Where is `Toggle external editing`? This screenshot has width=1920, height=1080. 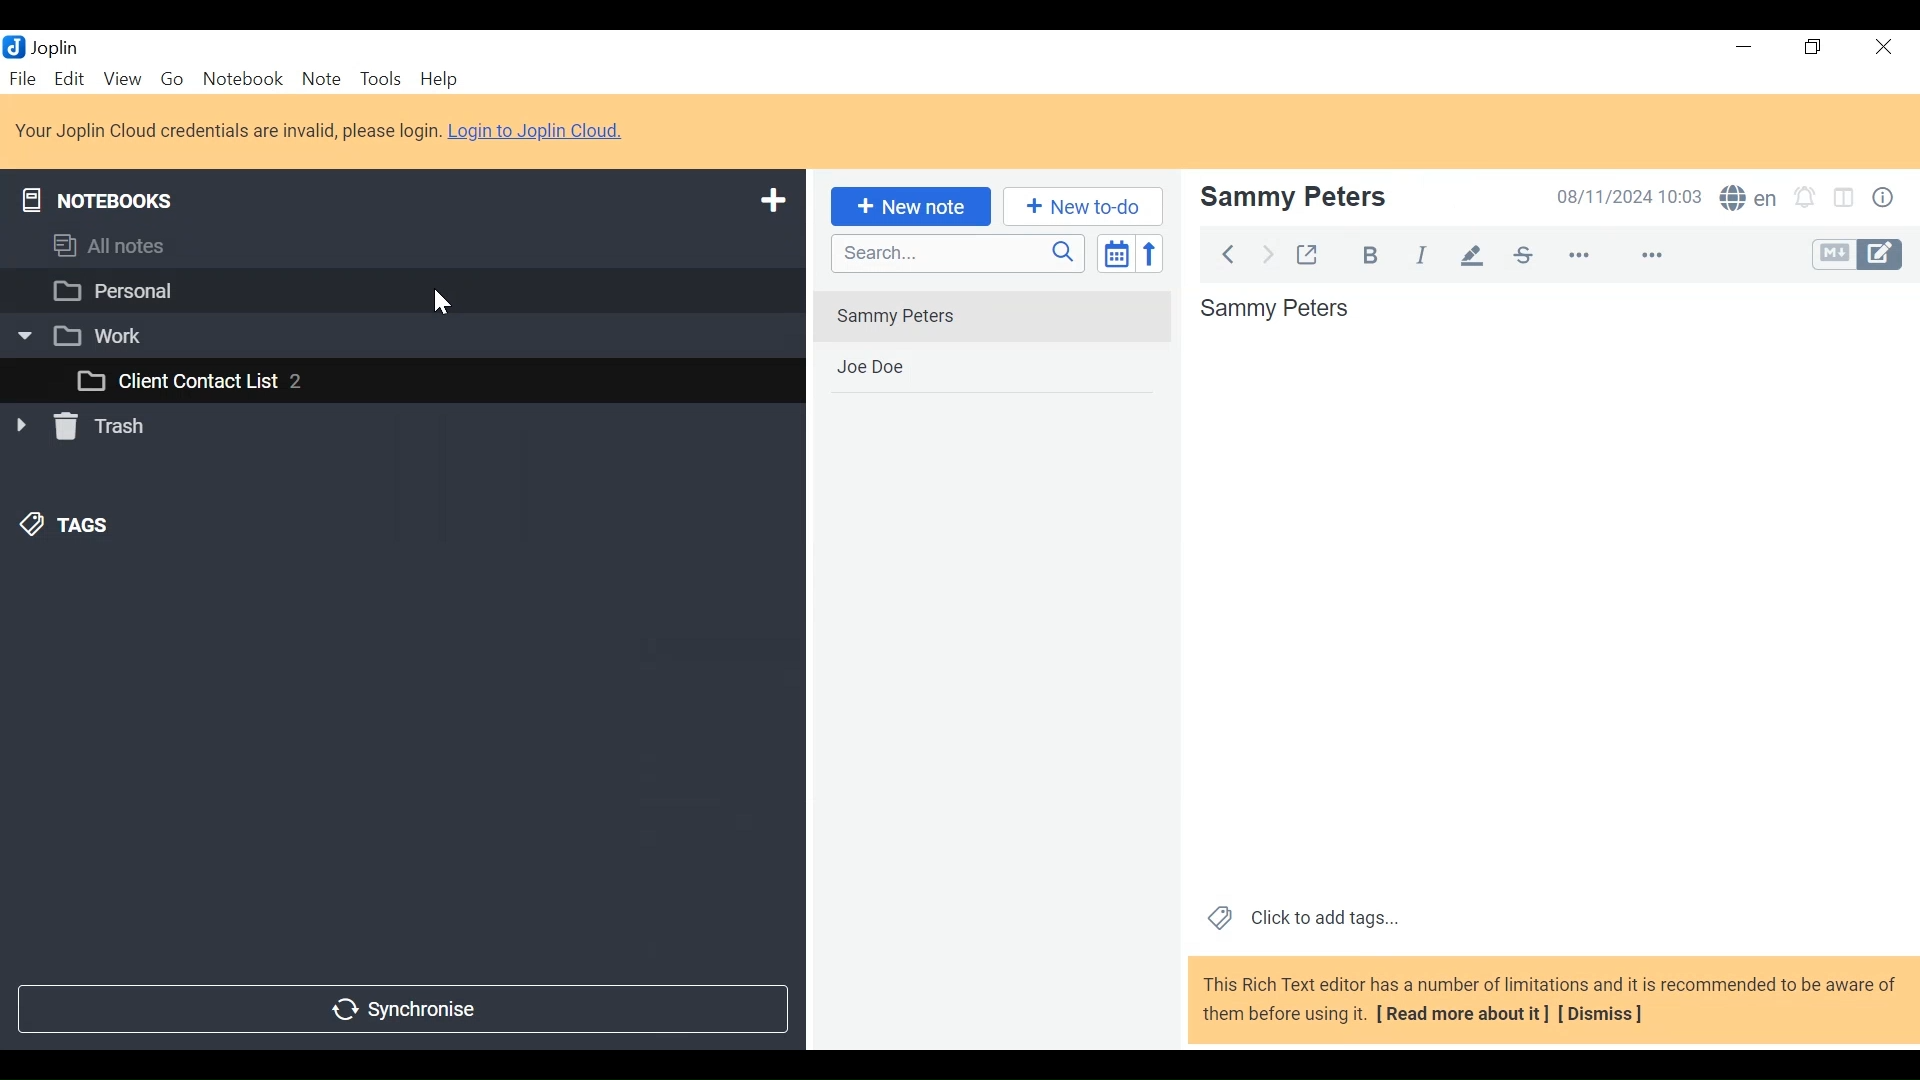
Toggle external editing is located at coordinates (1310, 253).